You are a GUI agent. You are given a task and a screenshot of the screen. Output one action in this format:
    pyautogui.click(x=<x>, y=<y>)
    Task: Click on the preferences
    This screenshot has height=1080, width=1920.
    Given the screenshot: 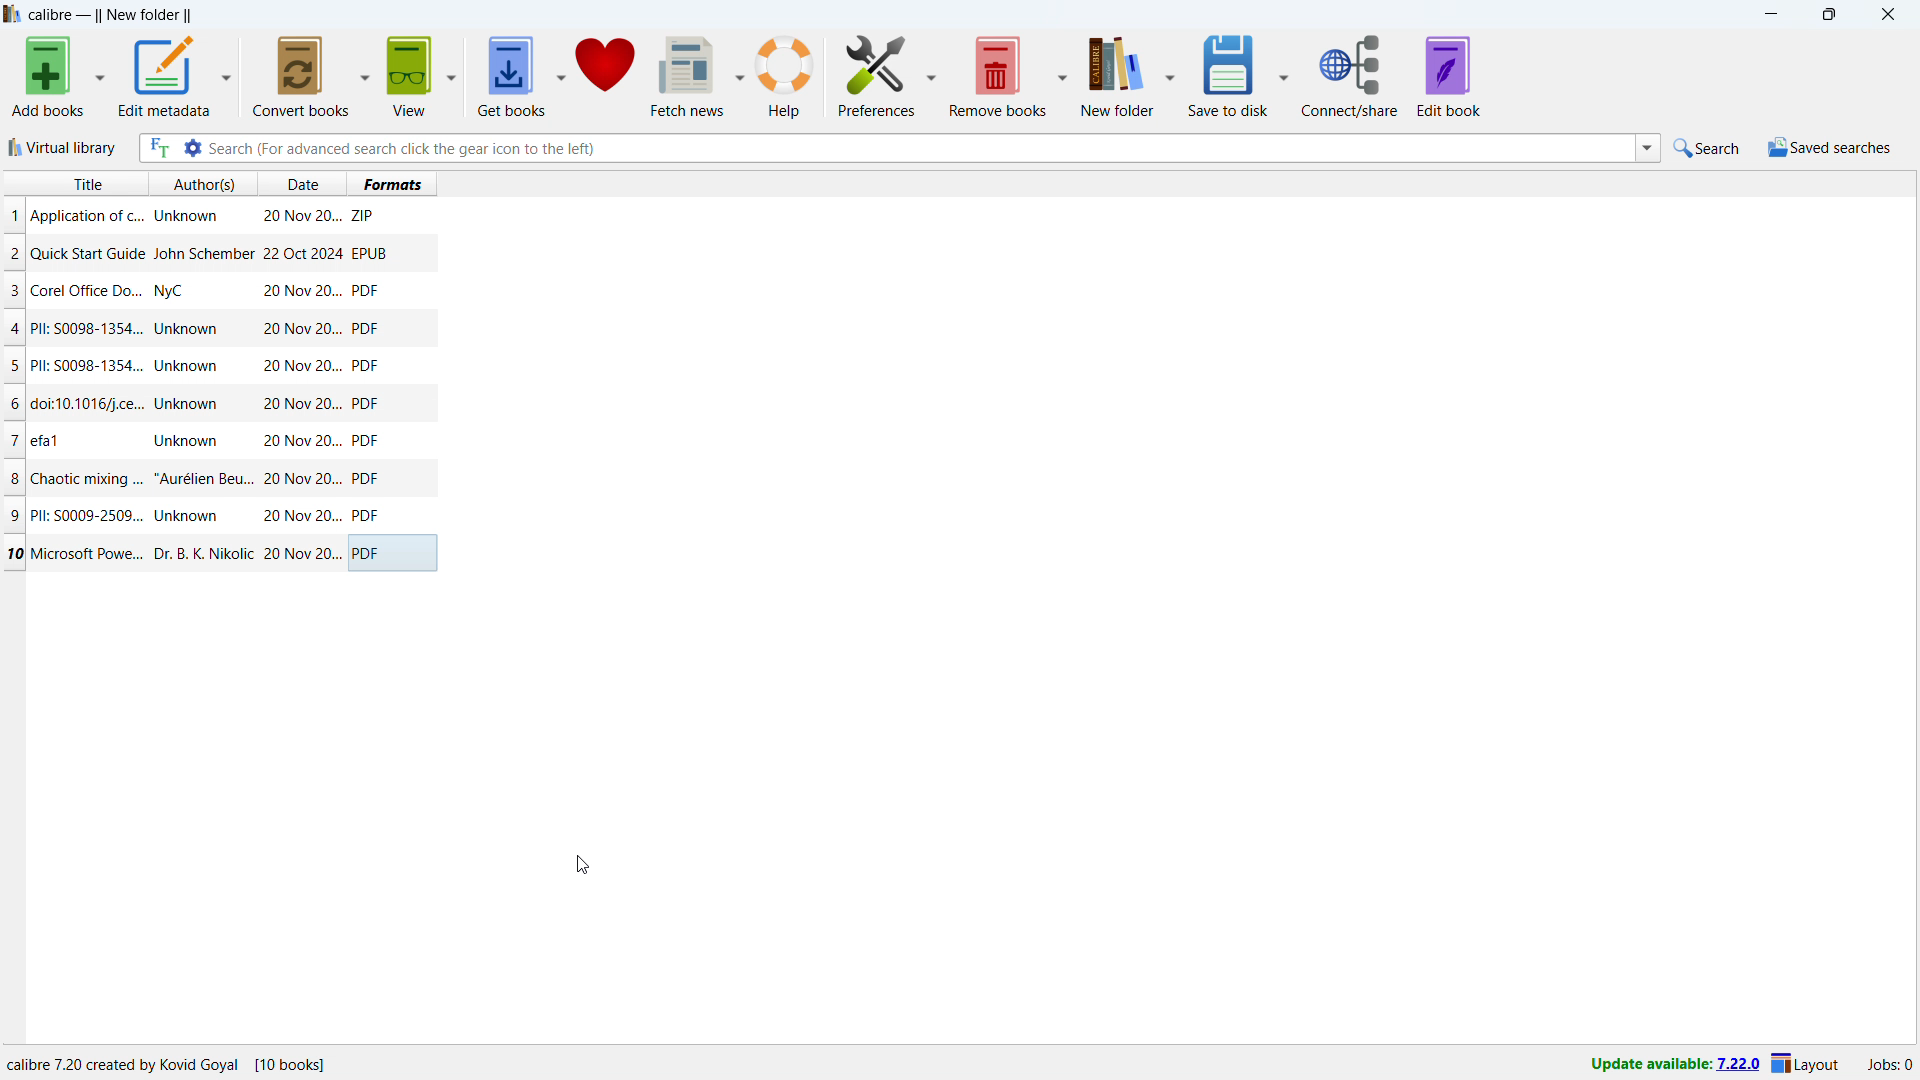 What is the action you would take?
    pyautogui.click(x=876, y=75)
    